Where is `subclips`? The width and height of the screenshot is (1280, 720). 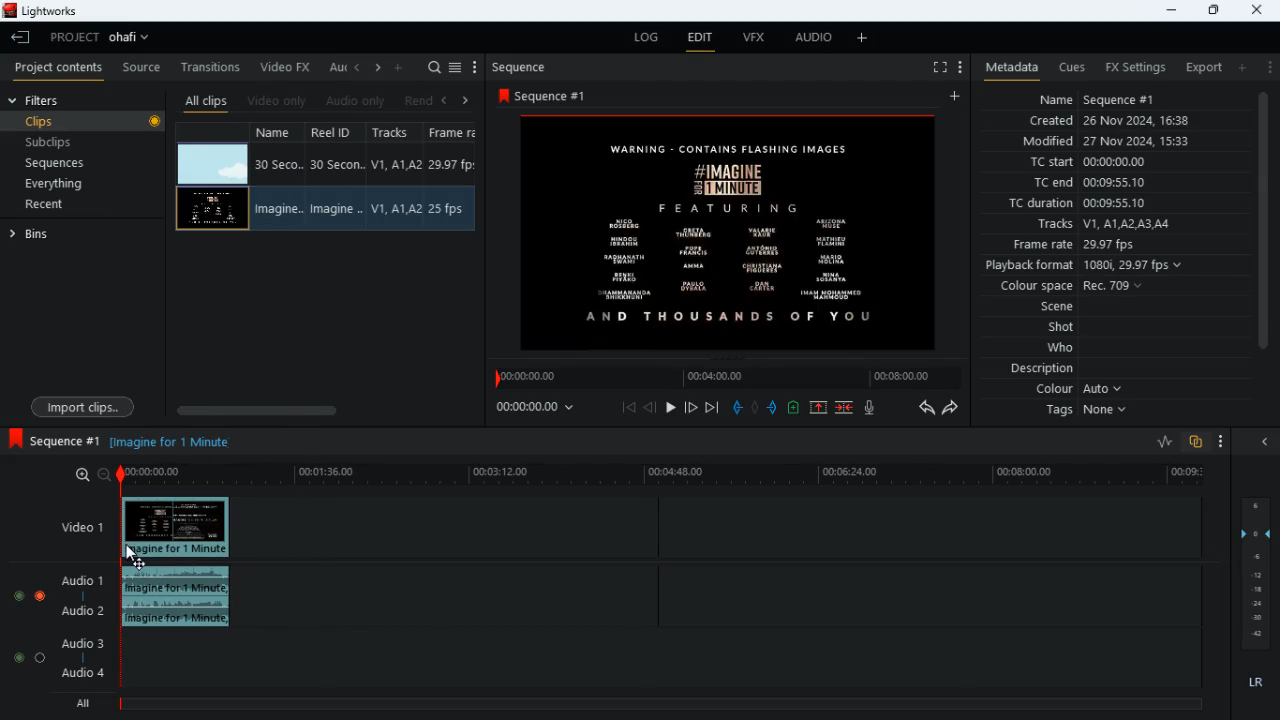 subclips is located at coordinates (76, 142).